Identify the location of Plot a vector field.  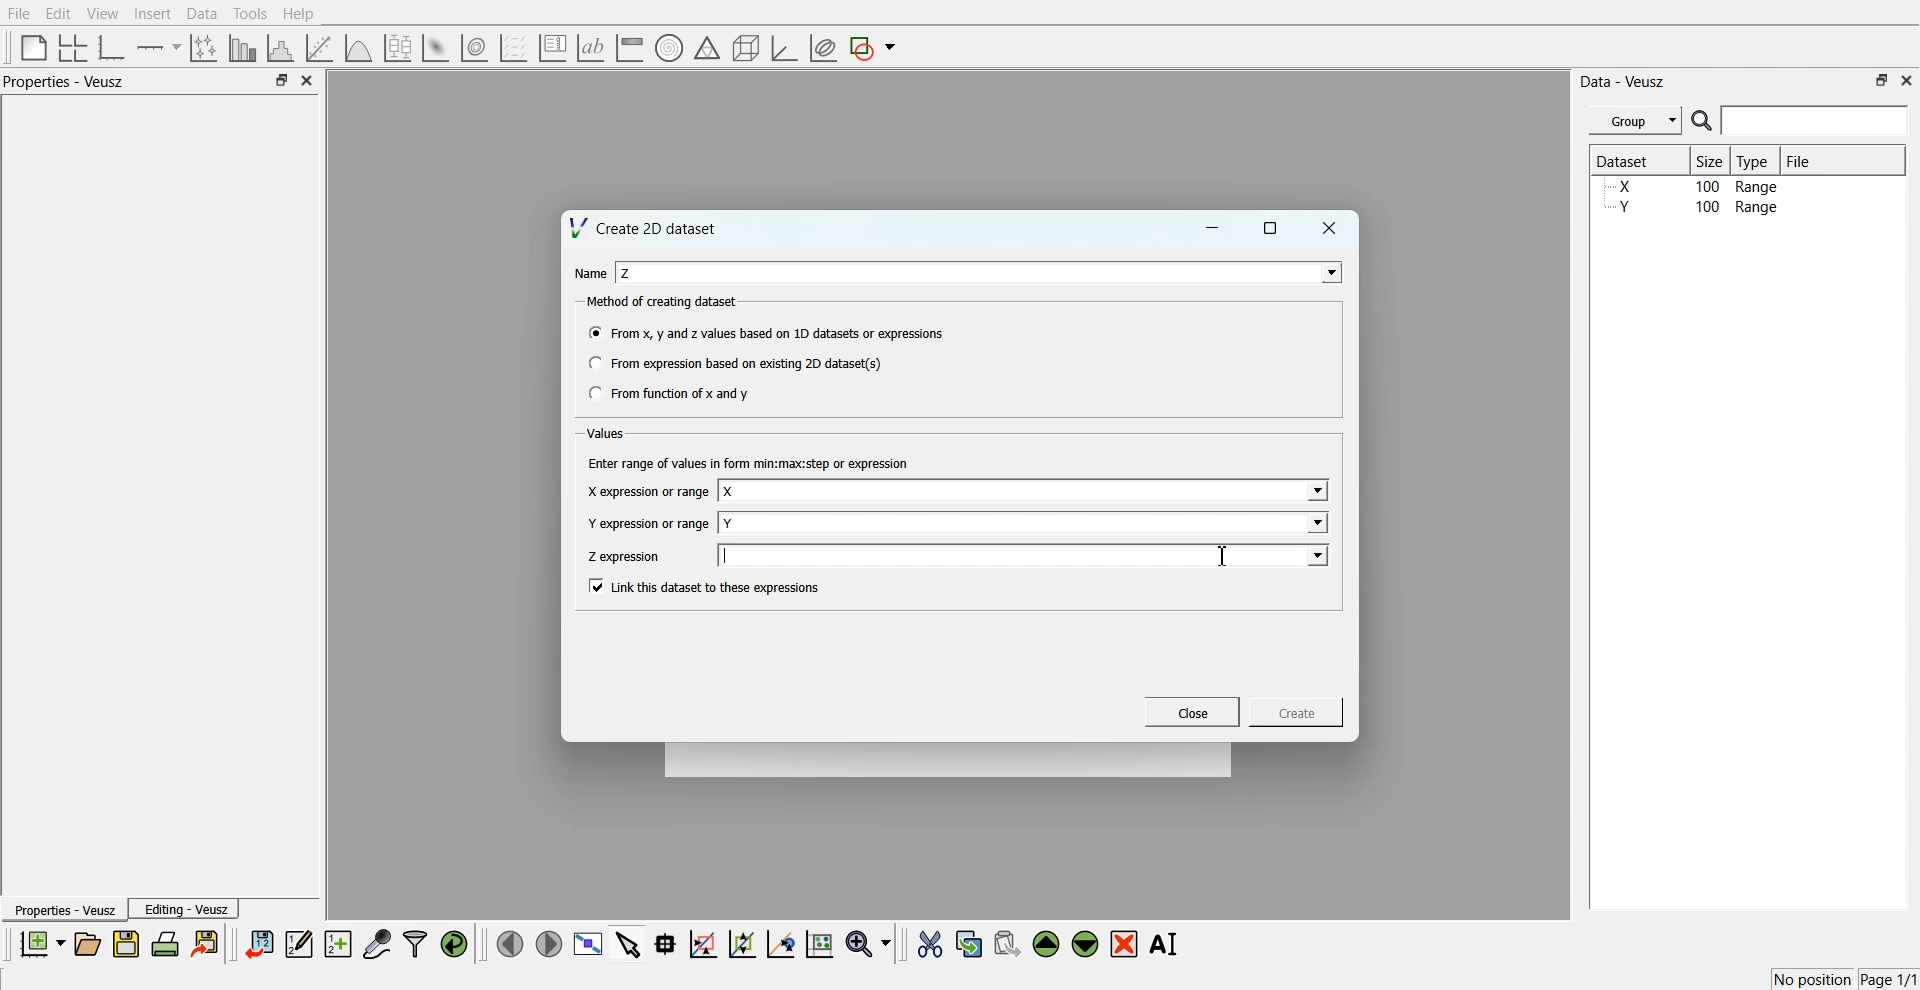
(513, 49).